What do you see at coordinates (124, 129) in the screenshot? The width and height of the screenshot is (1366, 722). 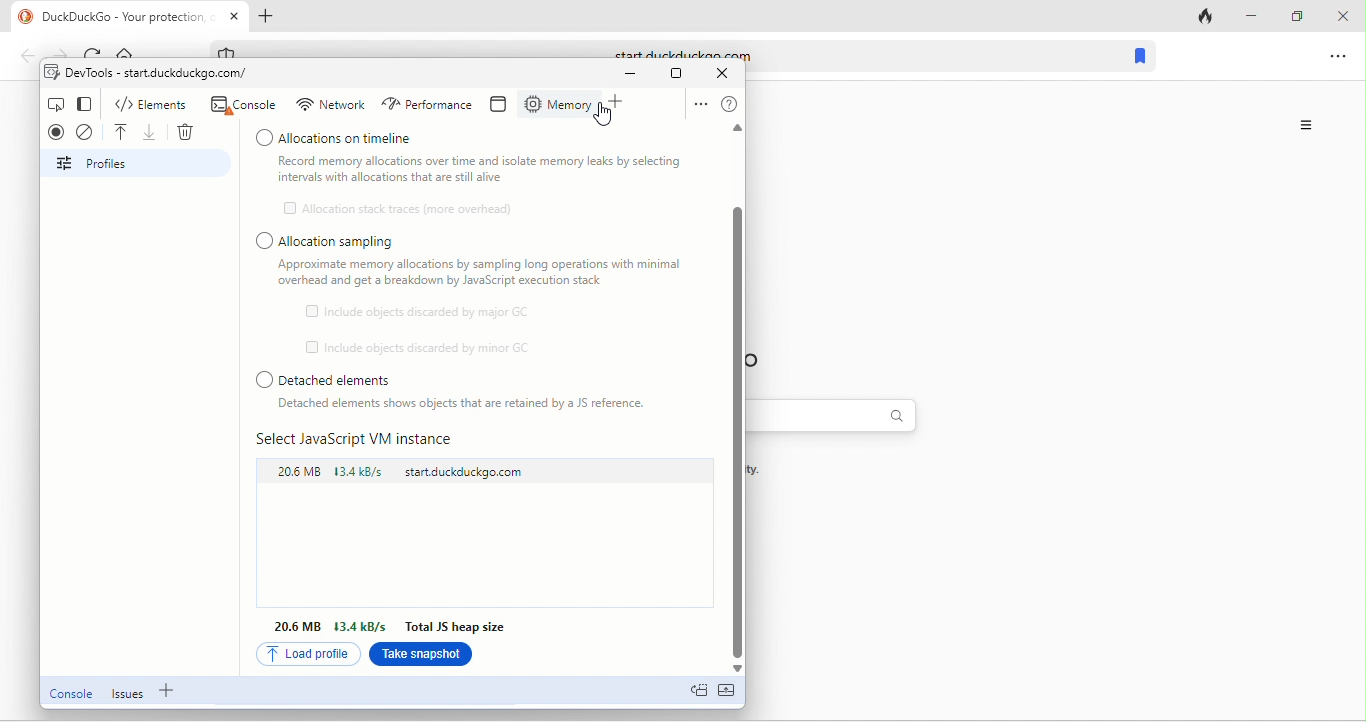 I see `upload` at bounding box center [124, 129].